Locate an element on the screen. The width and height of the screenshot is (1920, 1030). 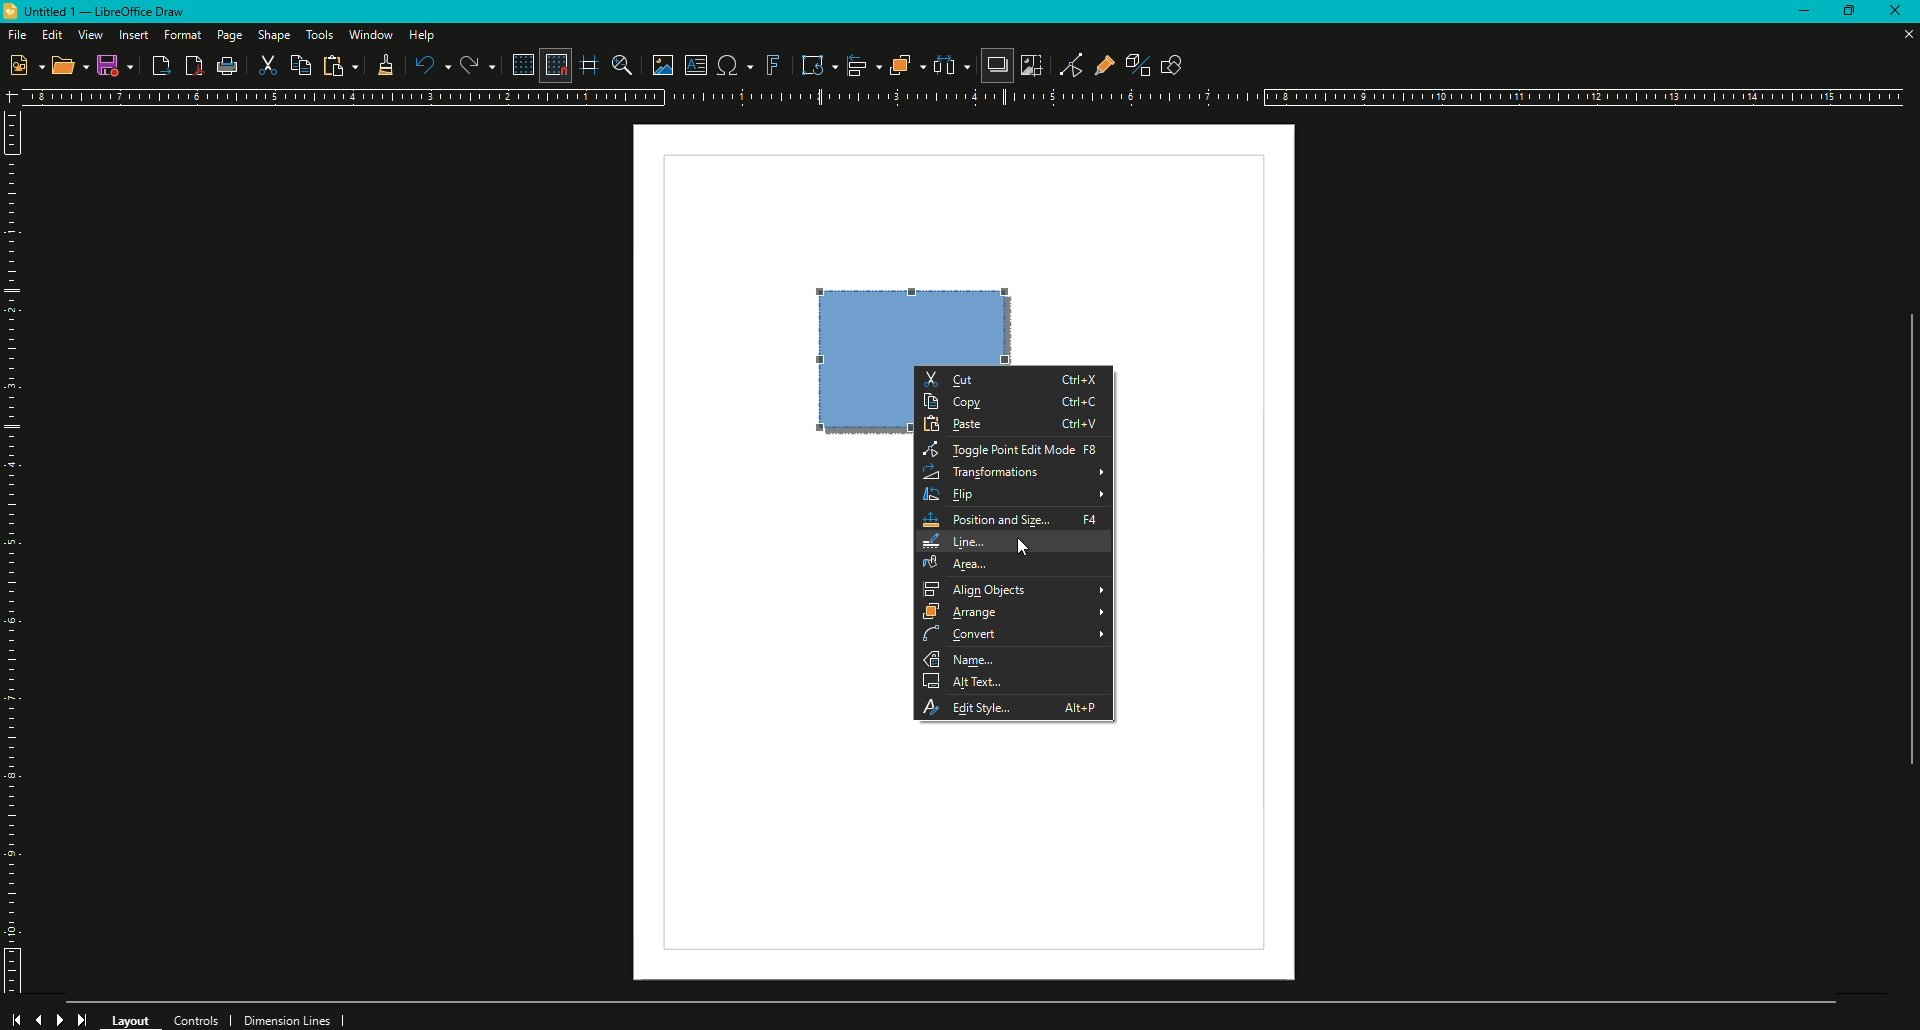
Helplines is located at coordinates (591, 65).